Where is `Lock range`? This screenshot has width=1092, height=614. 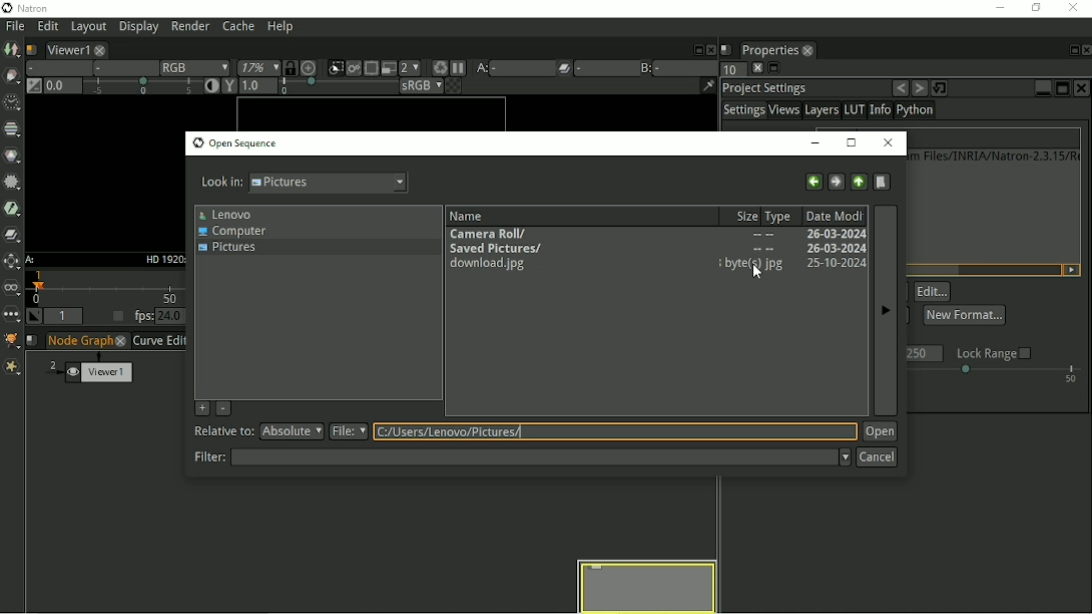
Lock range is located at coordinates (994, 353).